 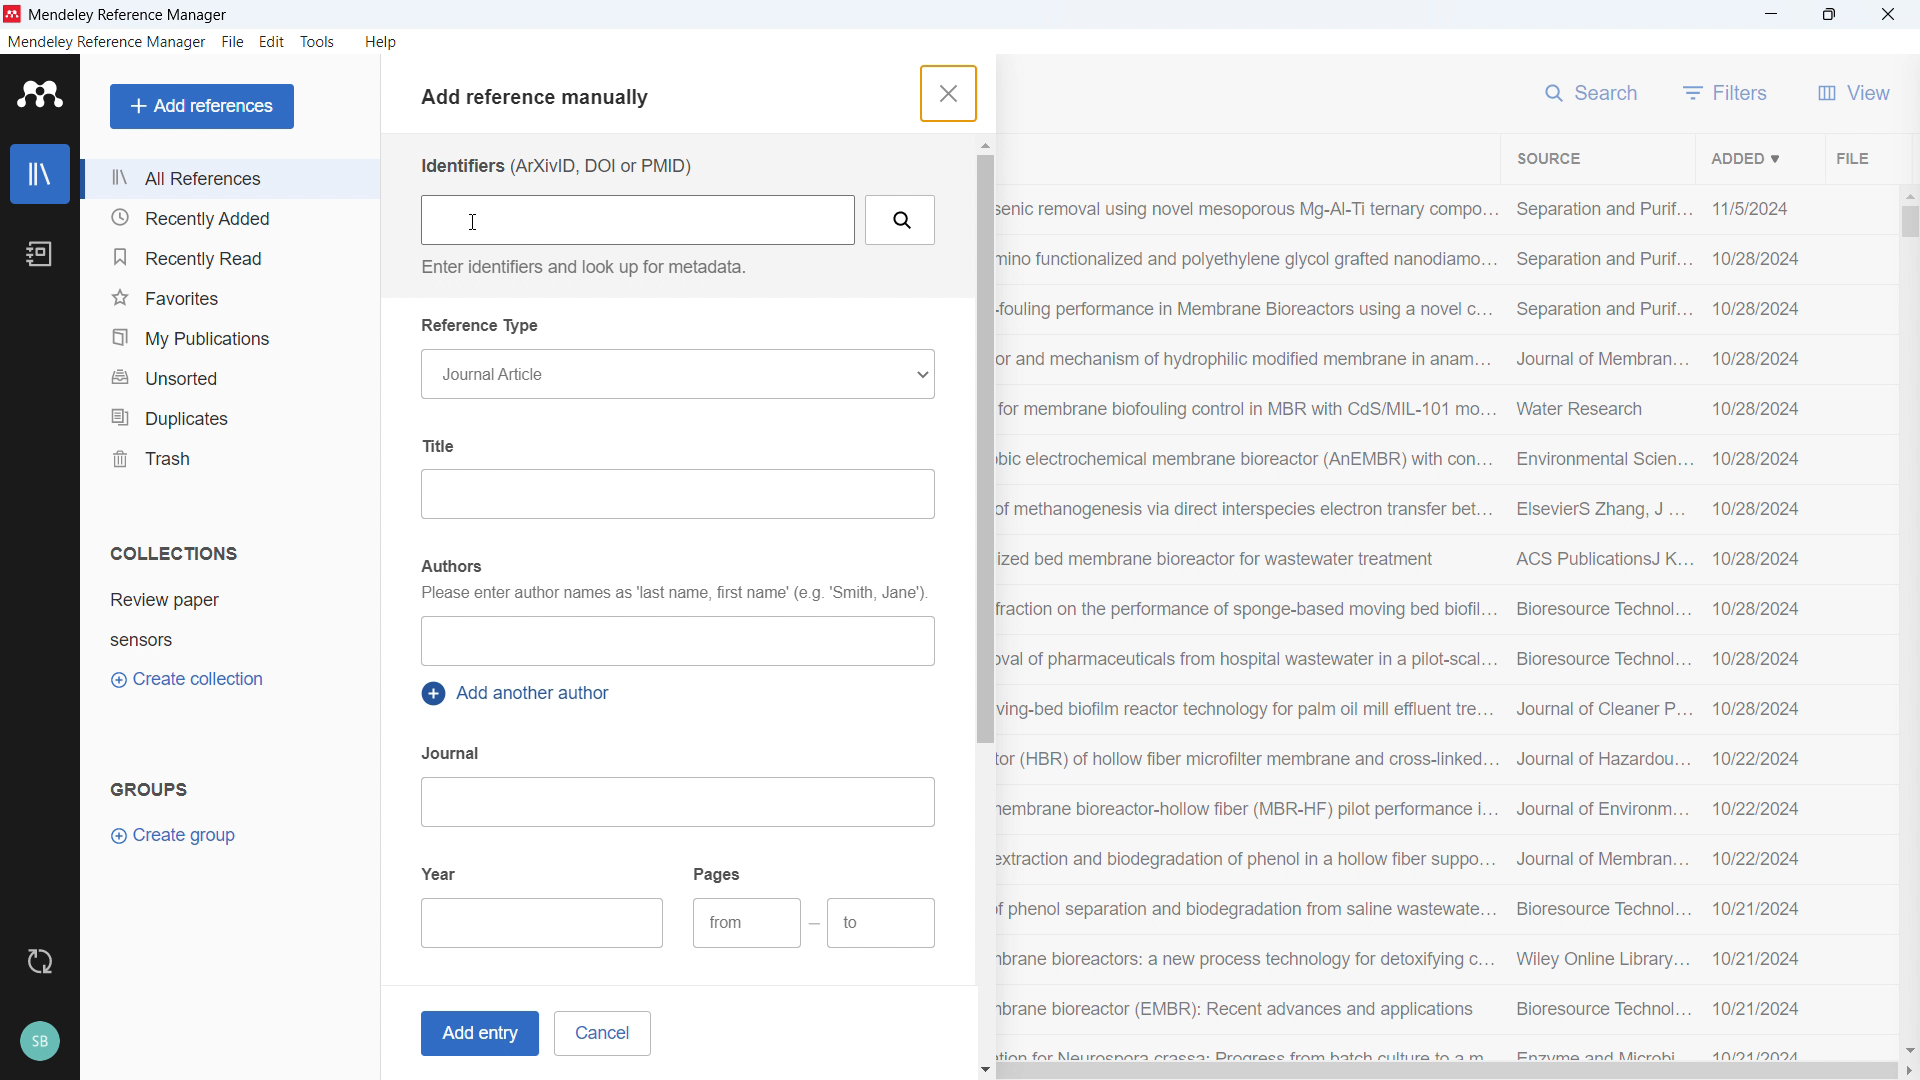 What do you see at coordinates (453, 753) in the screenshot?
I see `Journal` at bounding box center [453, 753].